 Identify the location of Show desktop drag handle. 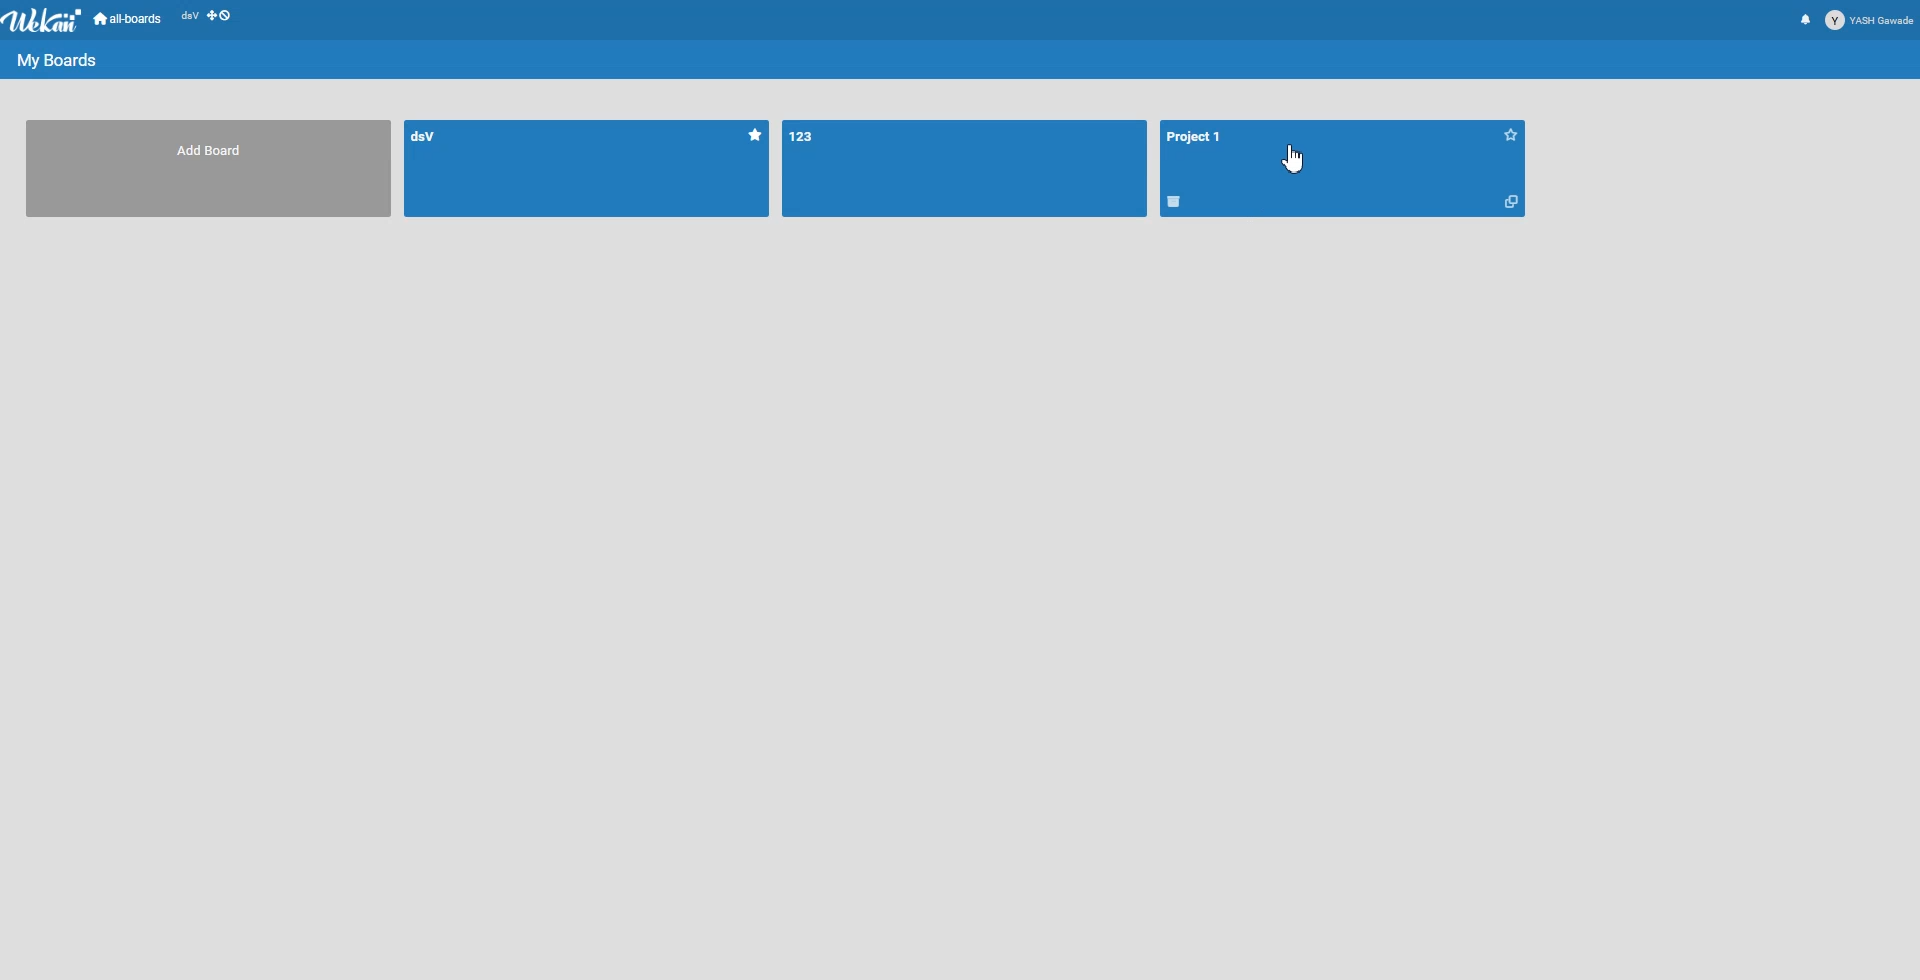
(221, 19).